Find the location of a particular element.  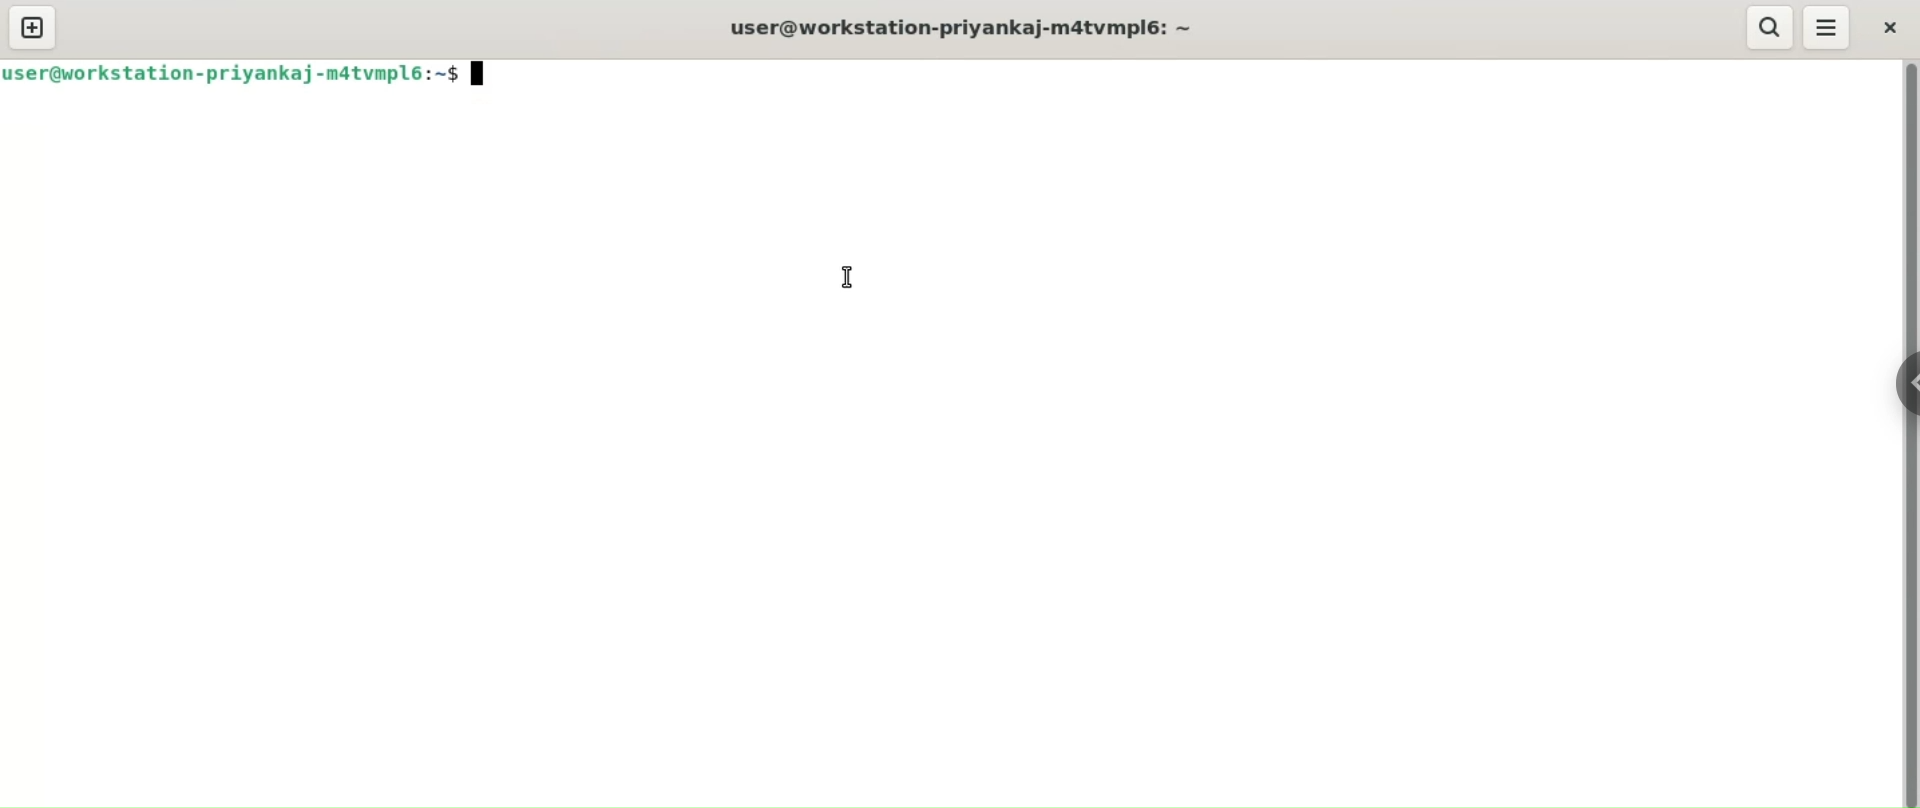

cursor is located at coordinates (842, 278).